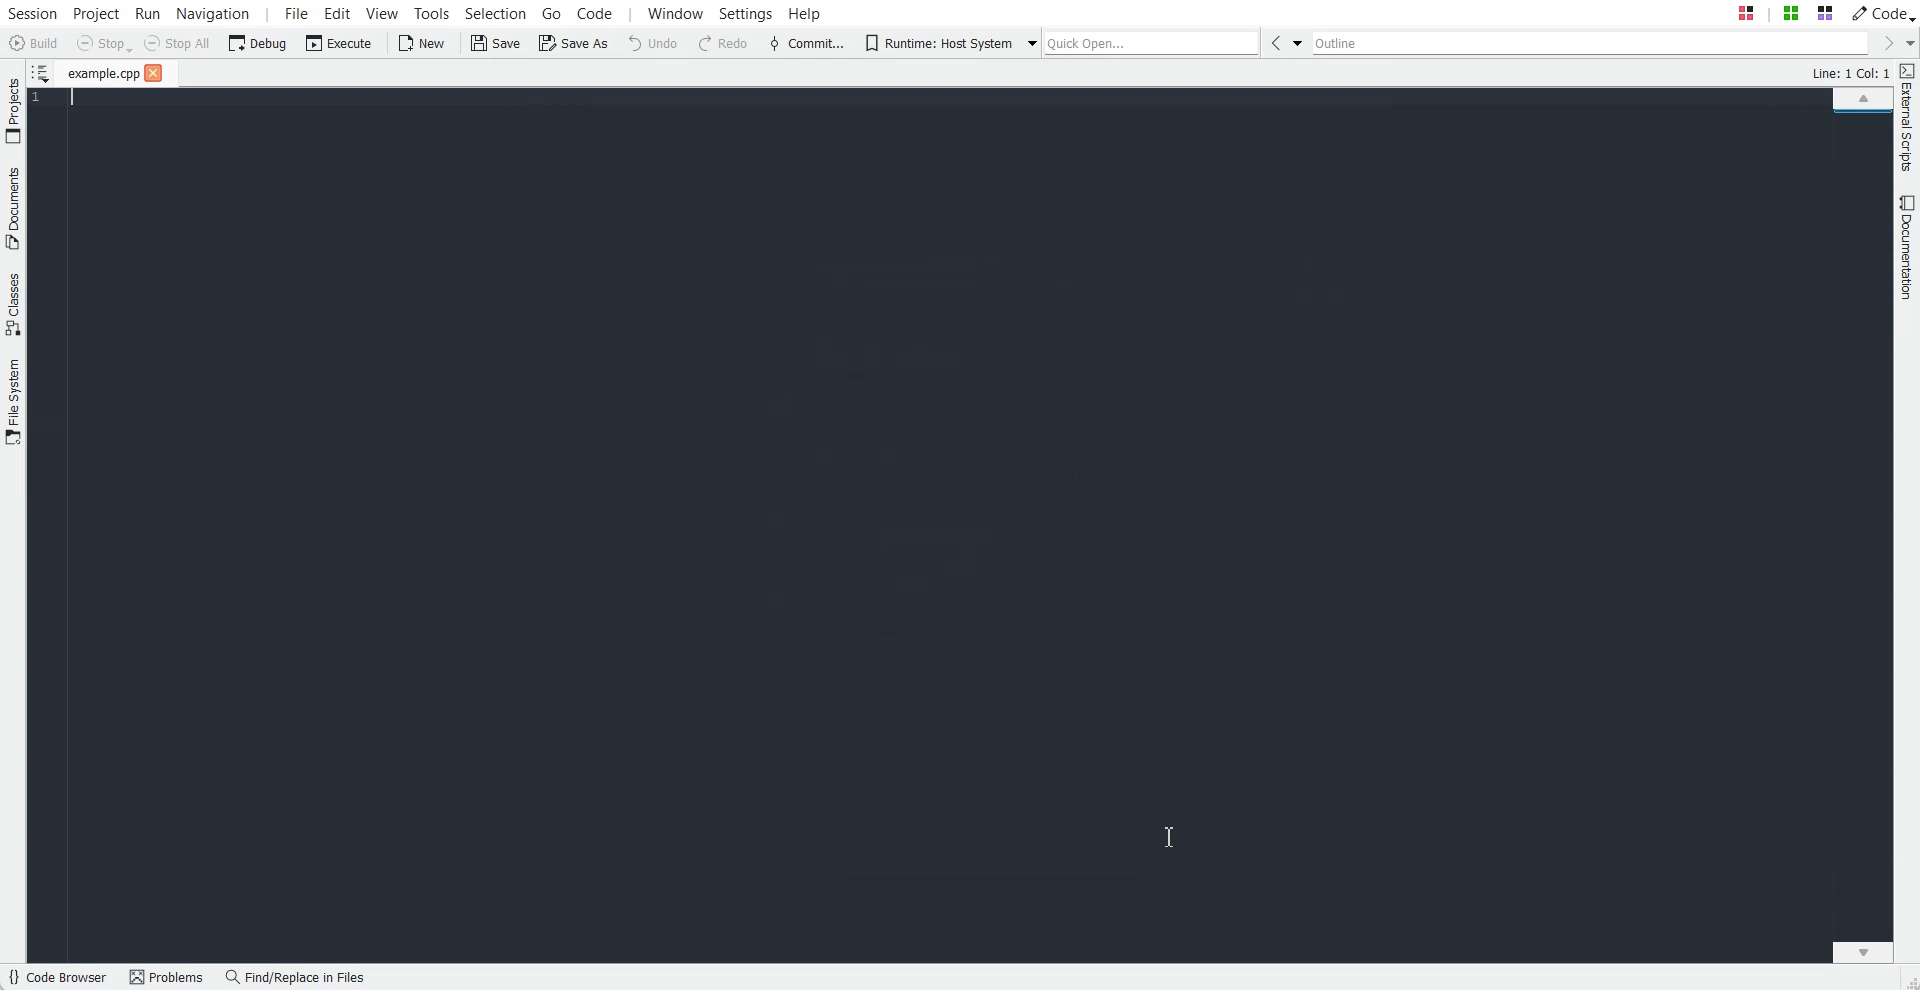  What do you see at coordinates (1862, 96) in the screenshot?
I see `Scroll up` at bounding box center [1862, 96].